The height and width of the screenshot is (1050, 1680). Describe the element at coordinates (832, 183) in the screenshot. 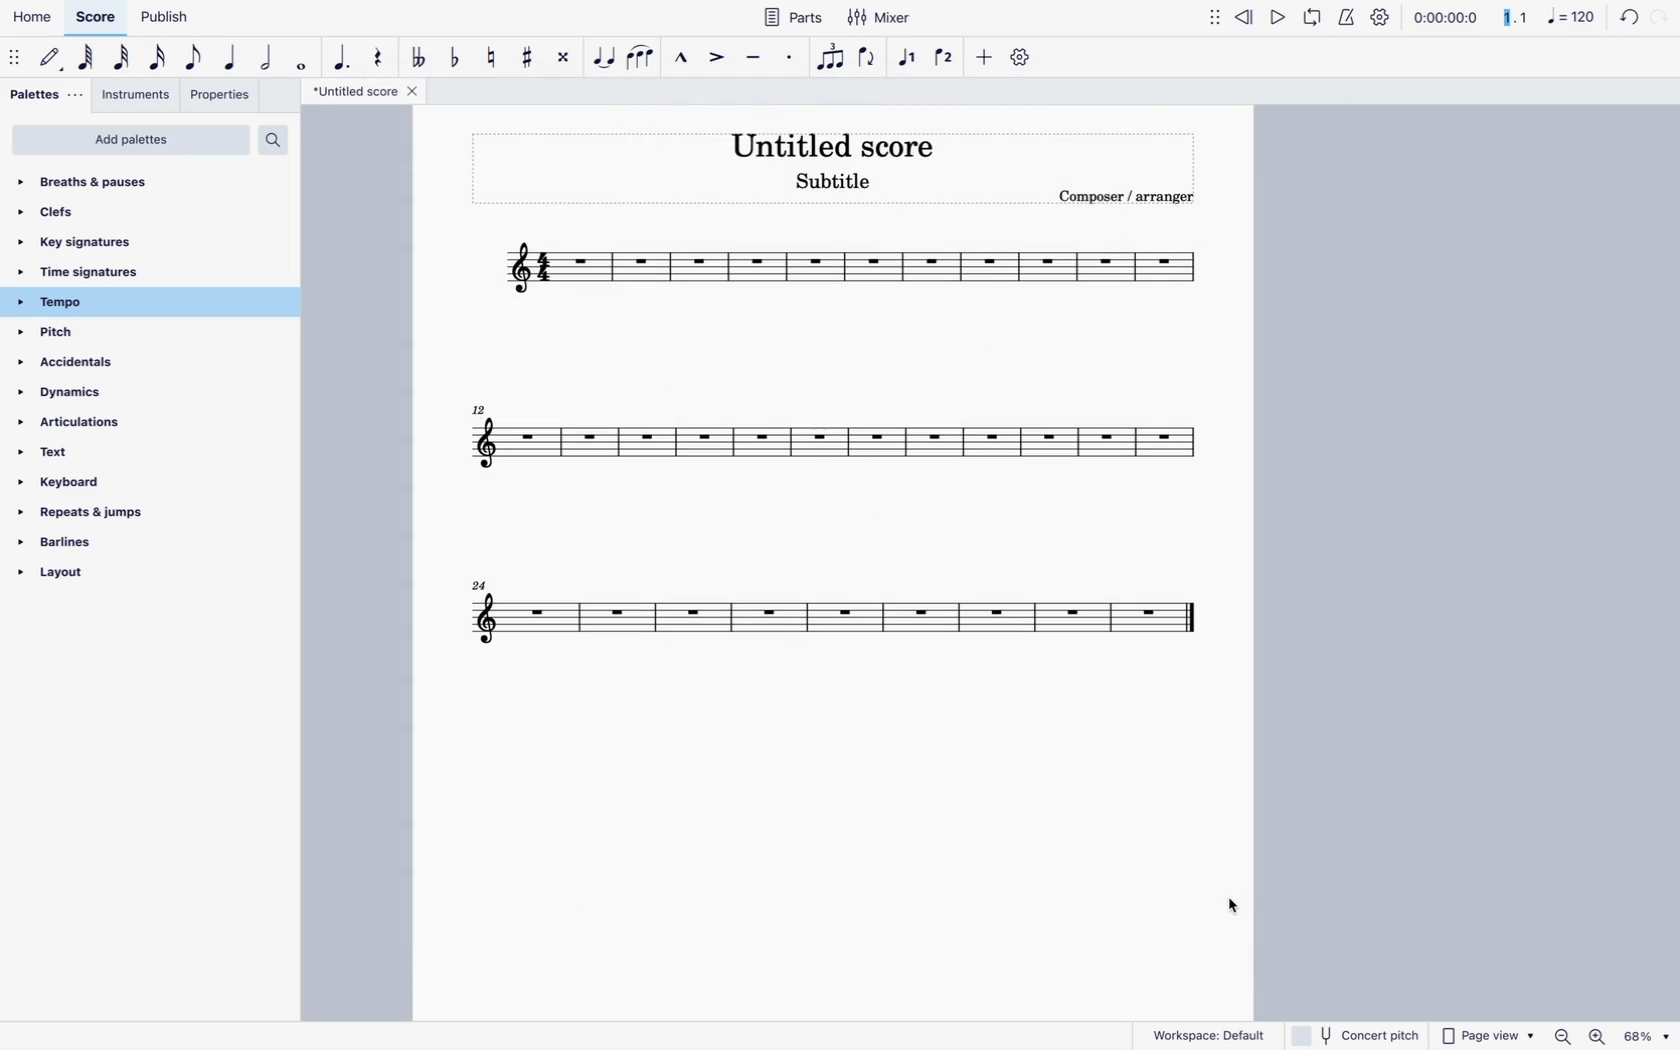

I see `Subtitle` at that location.